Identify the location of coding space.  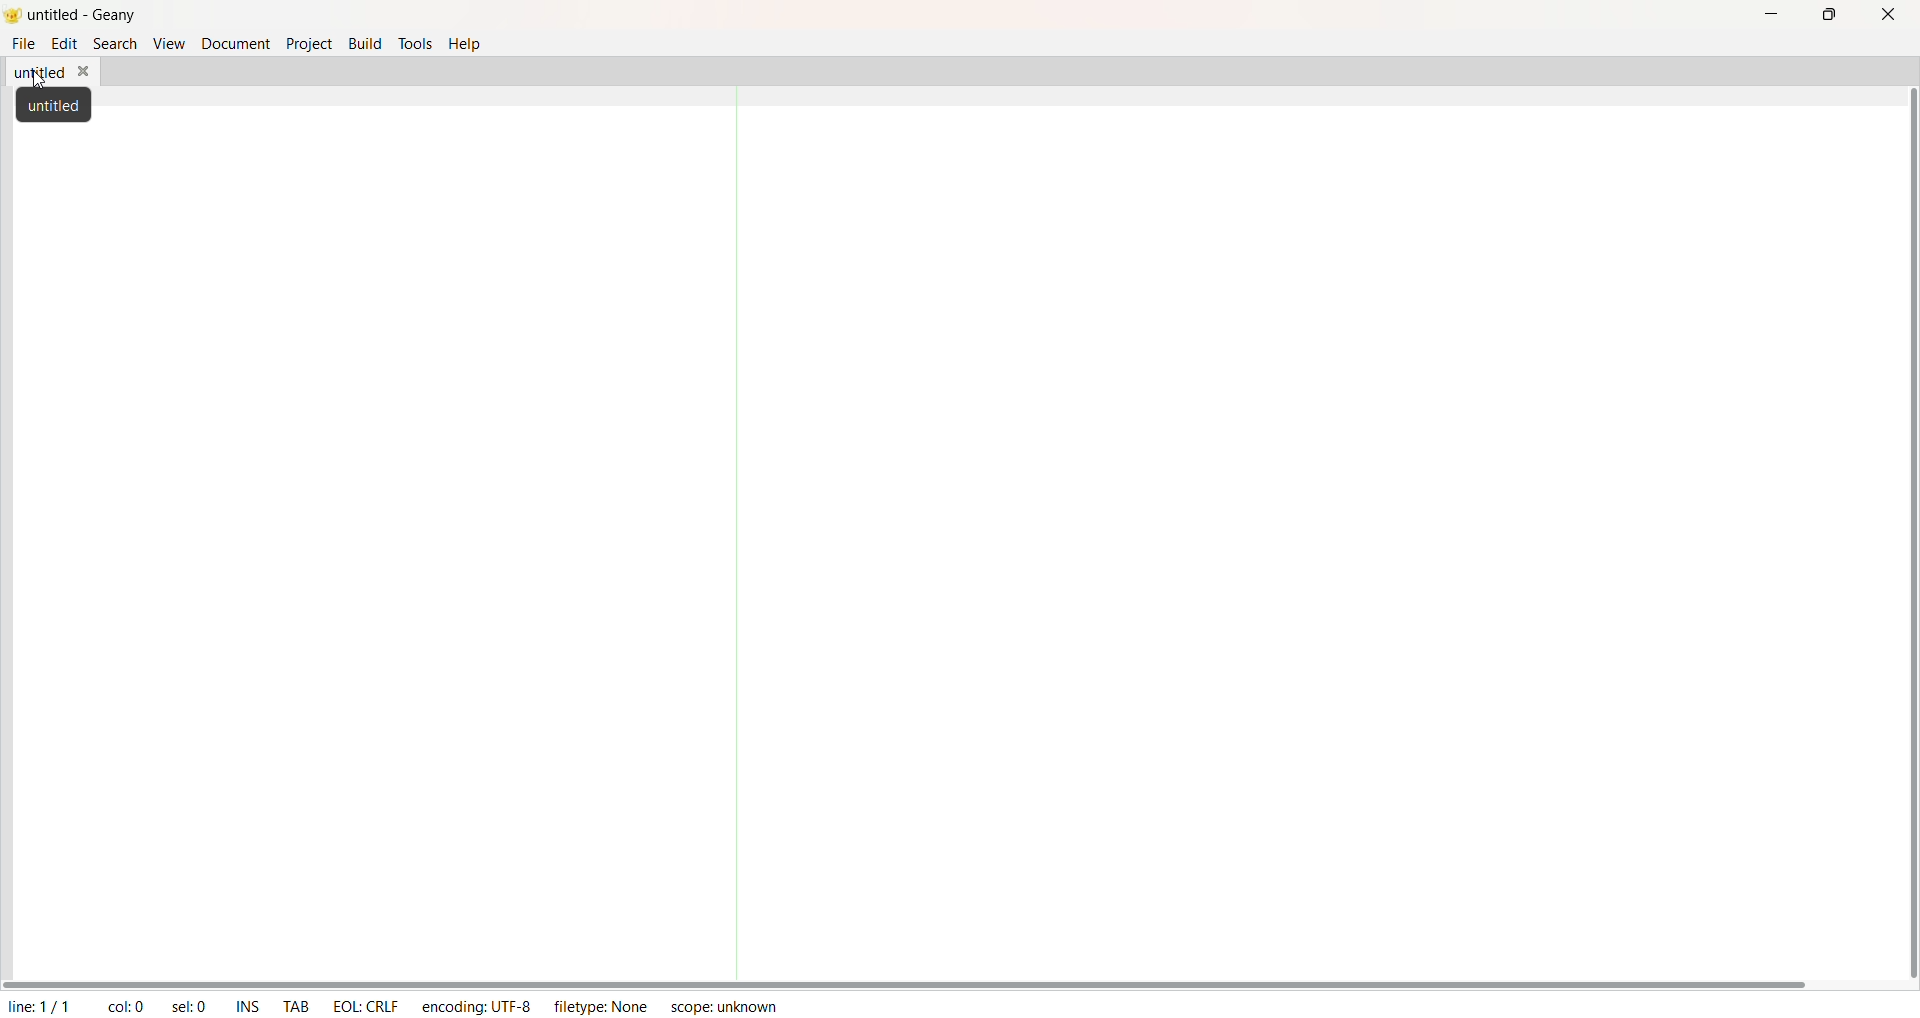
(1140, 524).